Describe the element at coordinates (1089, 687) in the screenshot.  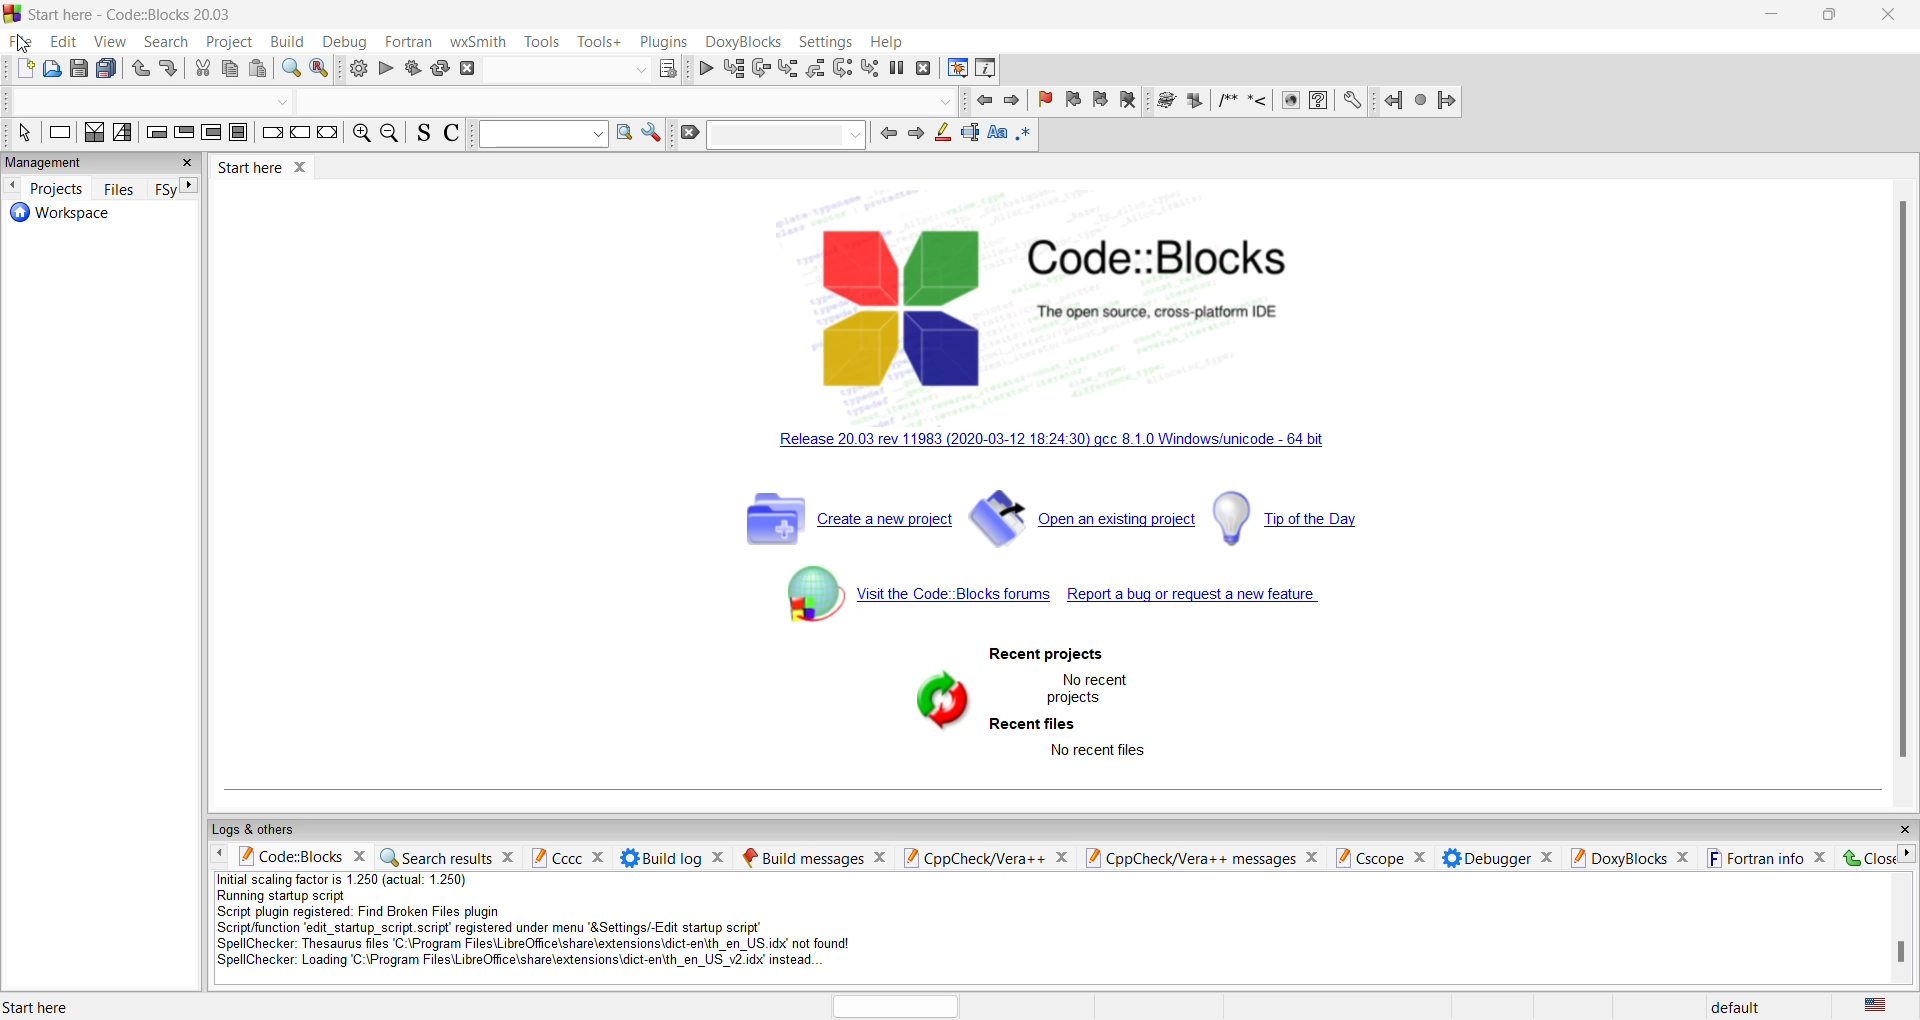
I see `no recent project` at that location.